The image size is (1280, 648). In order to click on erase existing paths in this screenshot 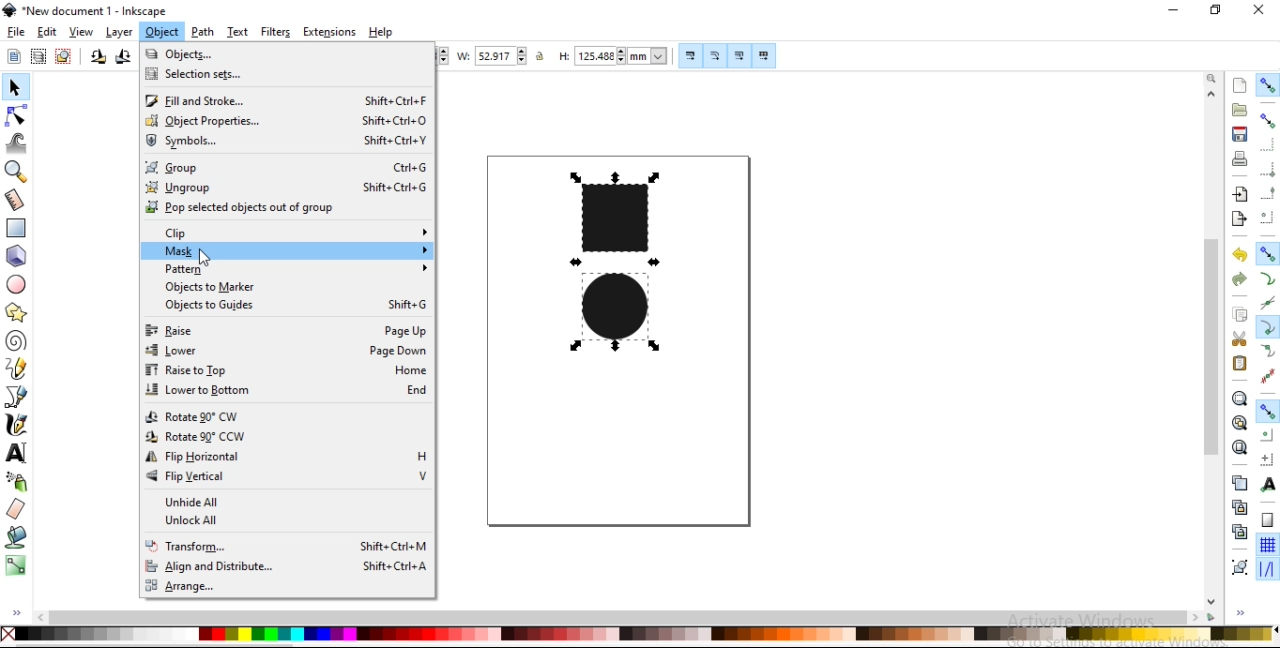, I will do `click(17, 510)`.